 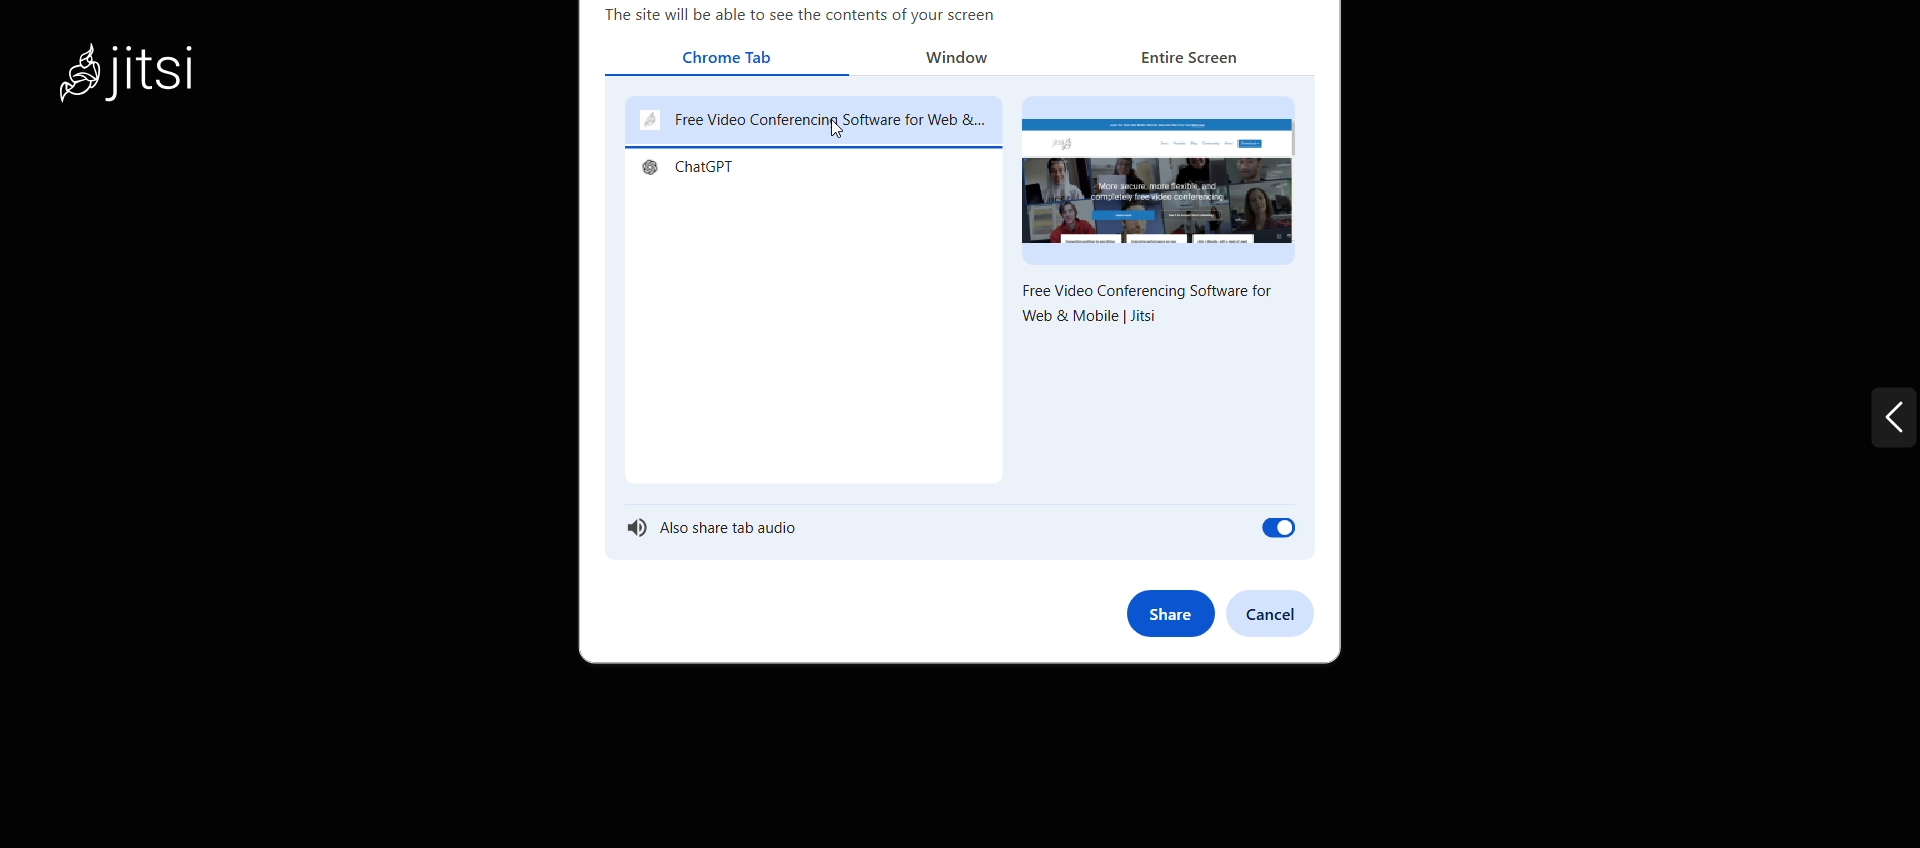 What do you see at coordinates (966, 59) in the screenshot?
I see `Window` at bounding box center [966, 59].